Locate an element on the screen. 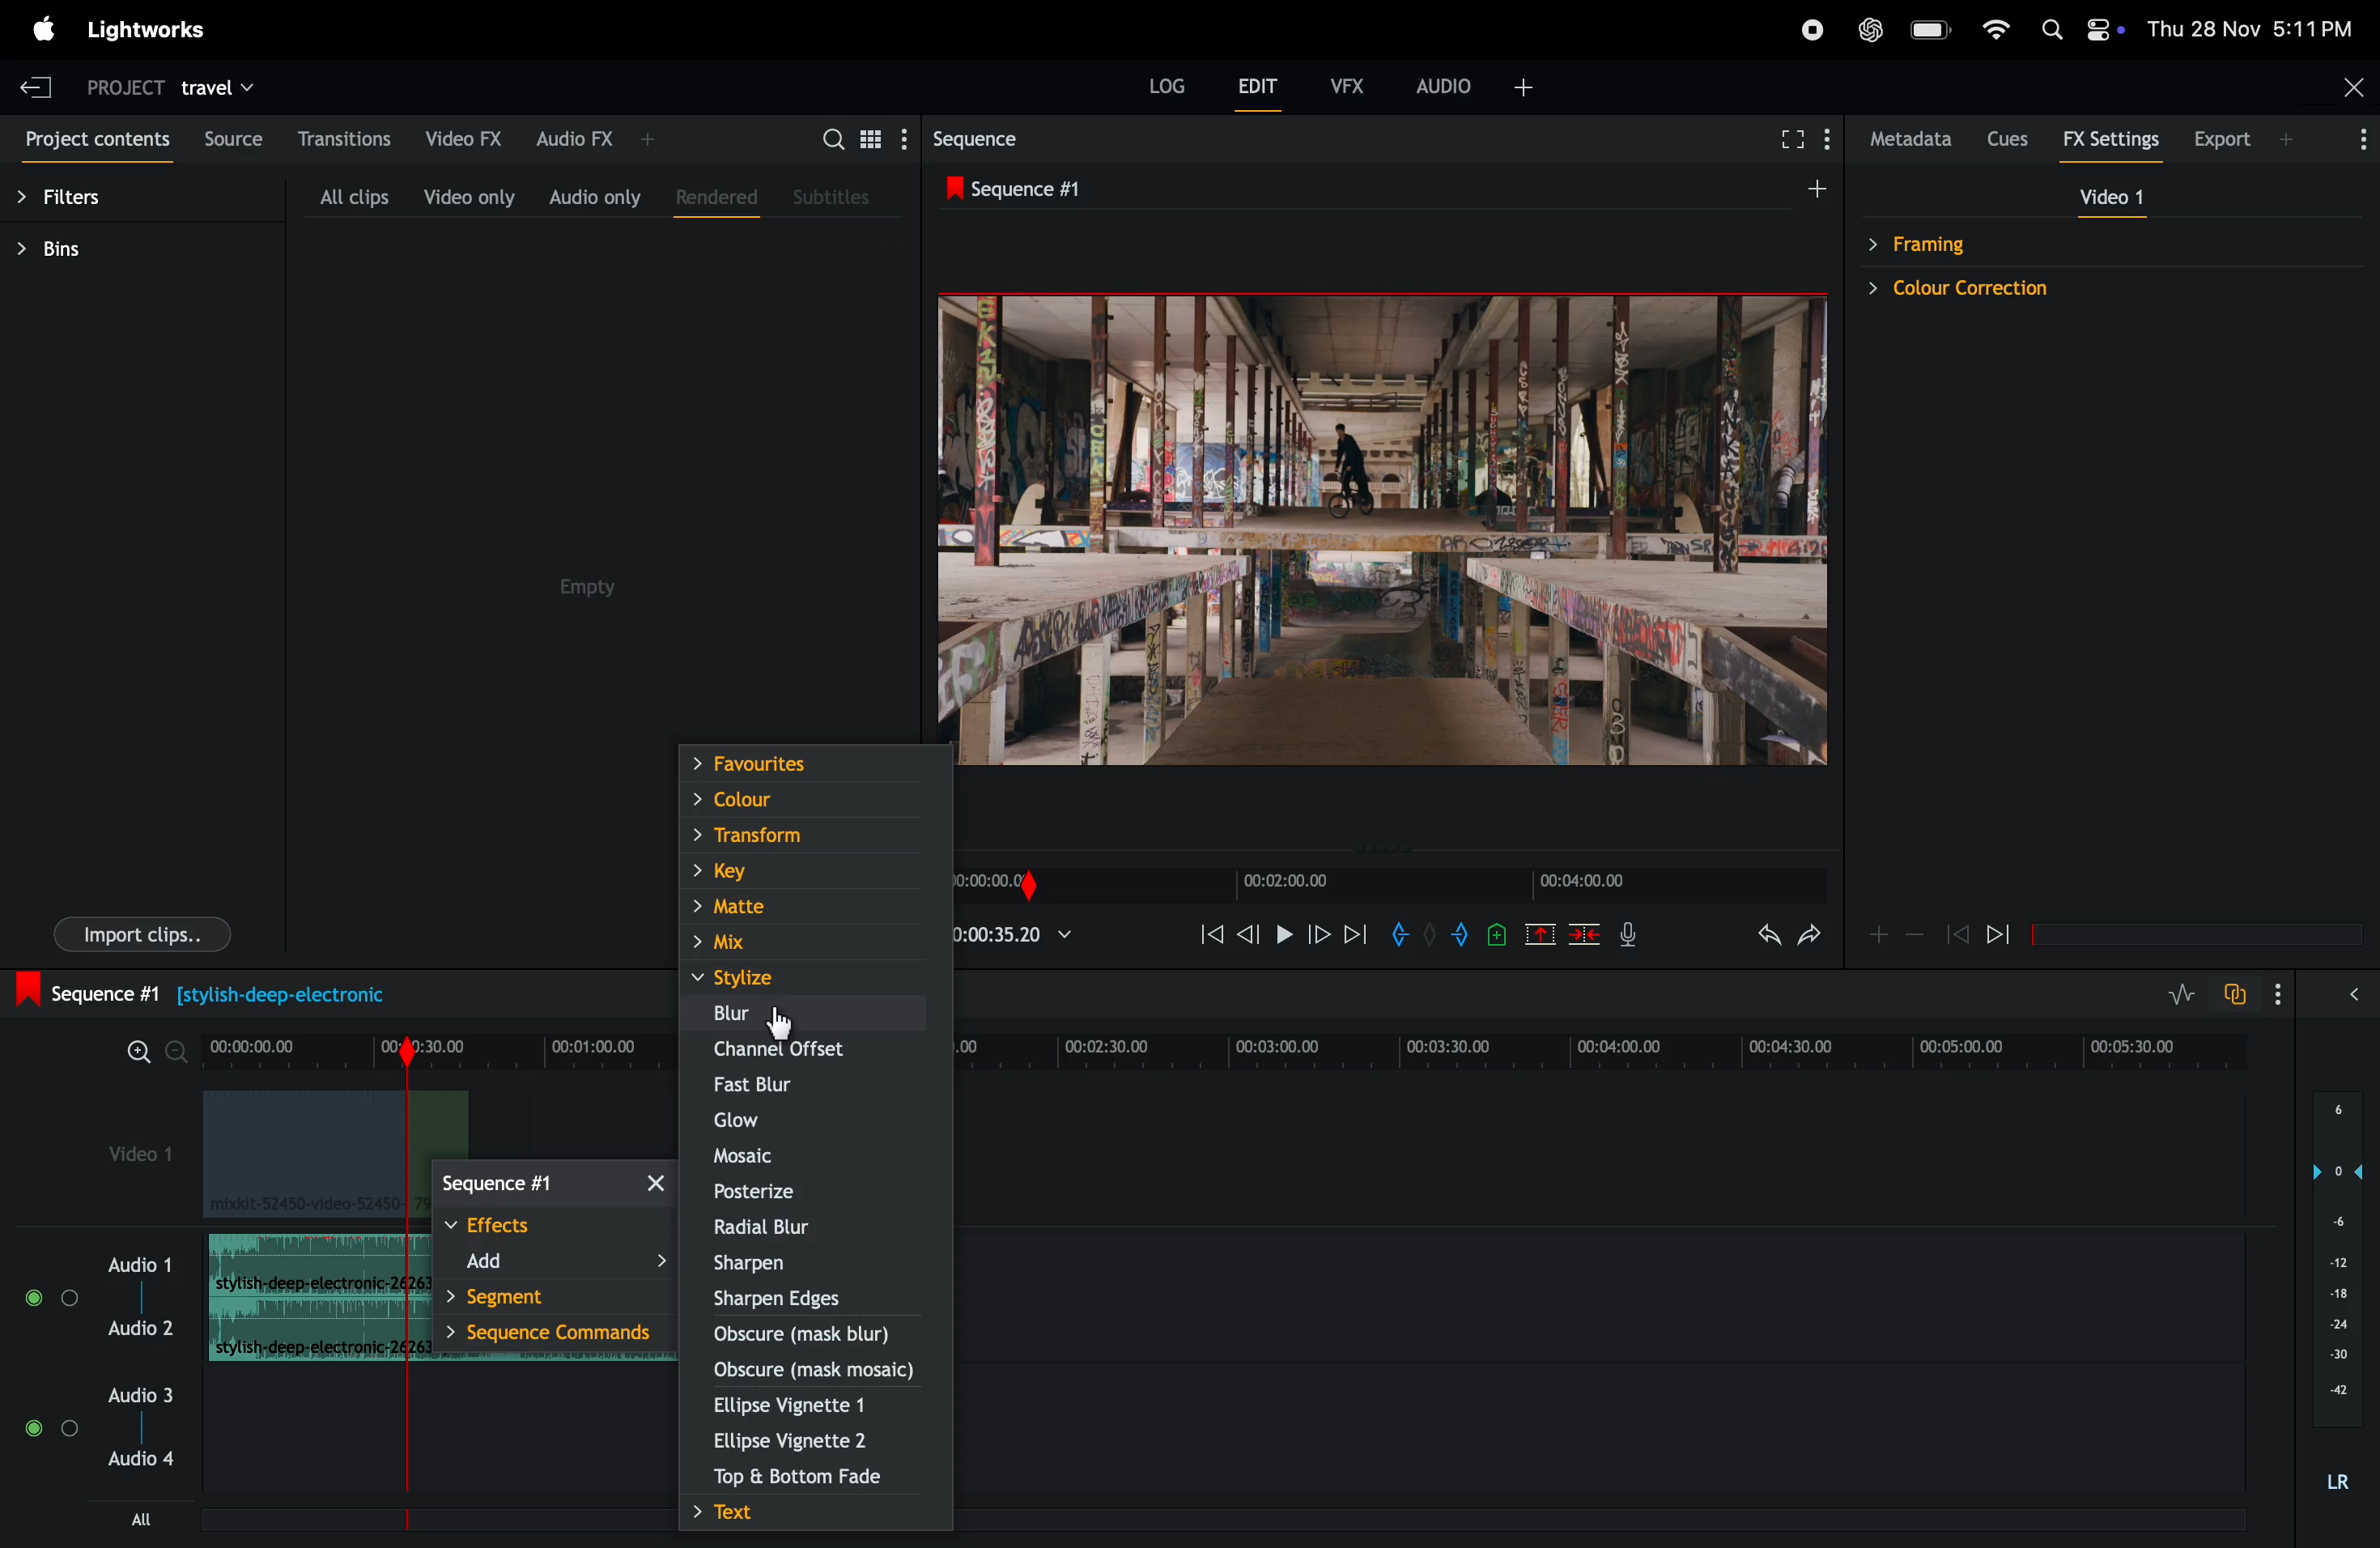  options is located at coordinates (2273, 993).